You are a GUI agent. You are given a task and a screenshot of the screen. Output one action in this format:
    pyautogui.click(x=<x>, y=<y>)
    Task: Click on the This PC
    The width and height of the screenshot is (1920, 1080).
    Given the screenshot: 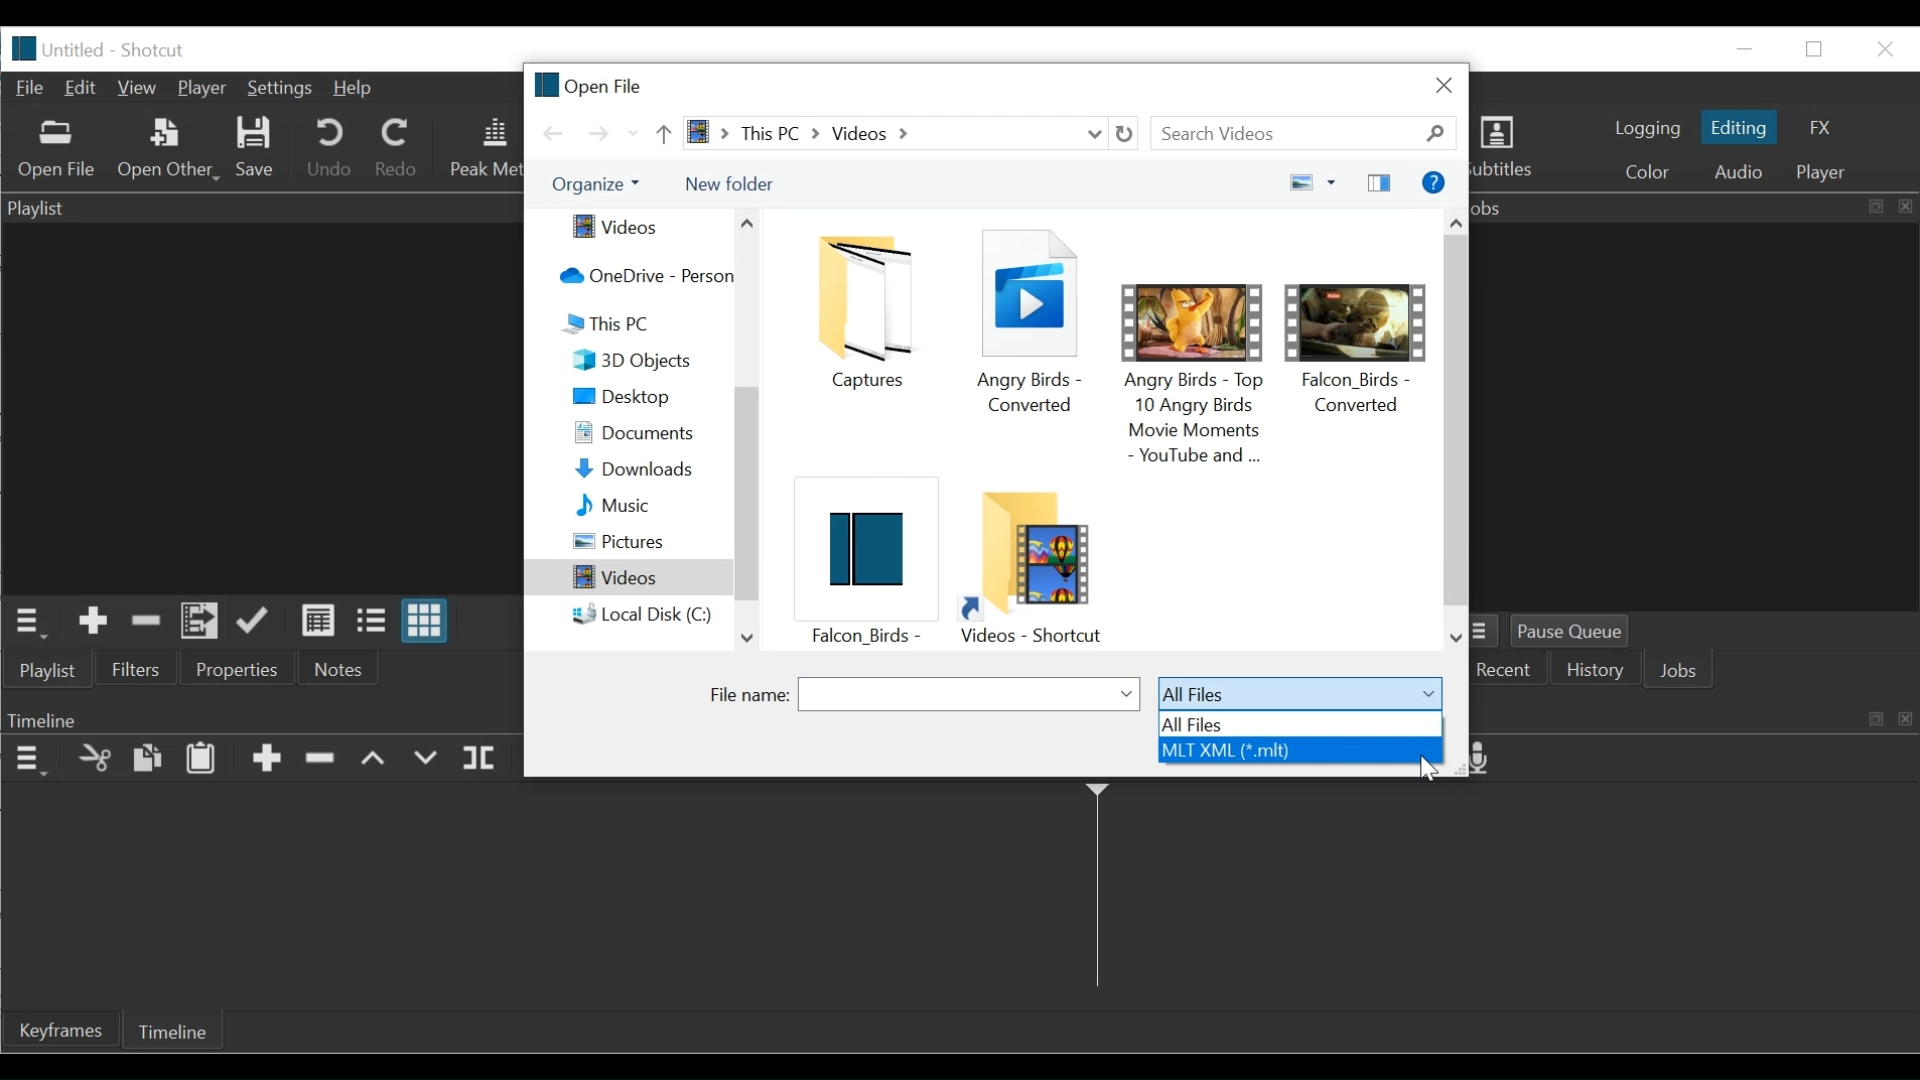 What is the action you would take?
    pyautogui.click(x=640, y=324)
    